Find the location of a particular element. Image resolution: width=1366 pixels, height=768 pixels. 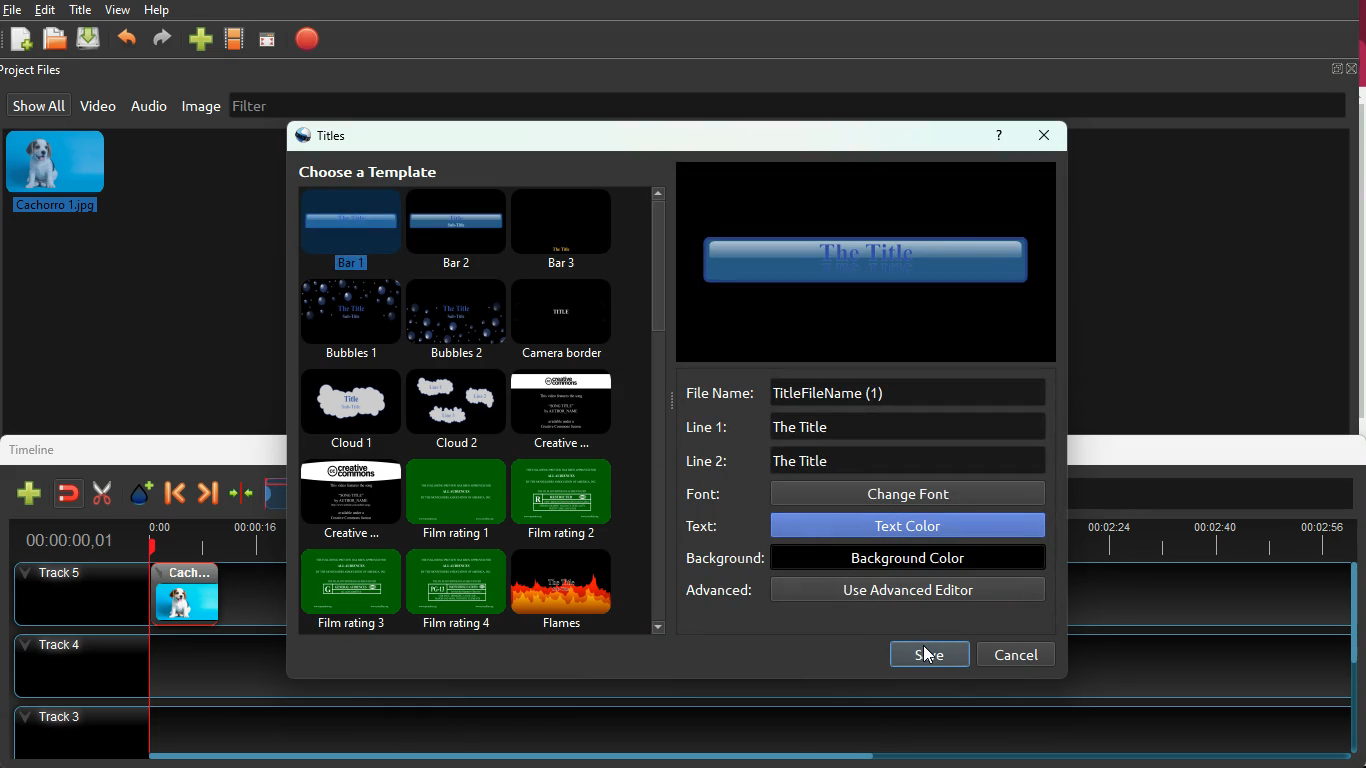

cursor is located at coordinates (931, 658).